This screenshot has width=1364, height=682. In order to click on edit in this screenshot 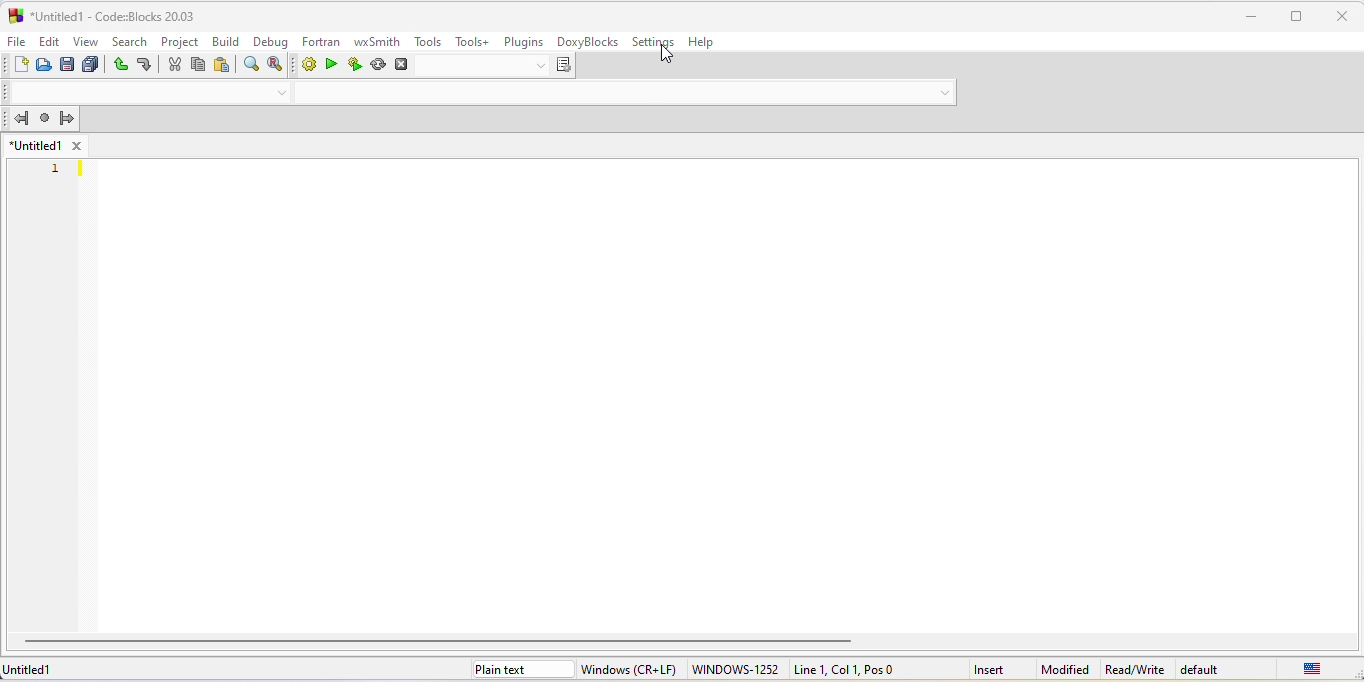, I will do `click(47, 41)`.